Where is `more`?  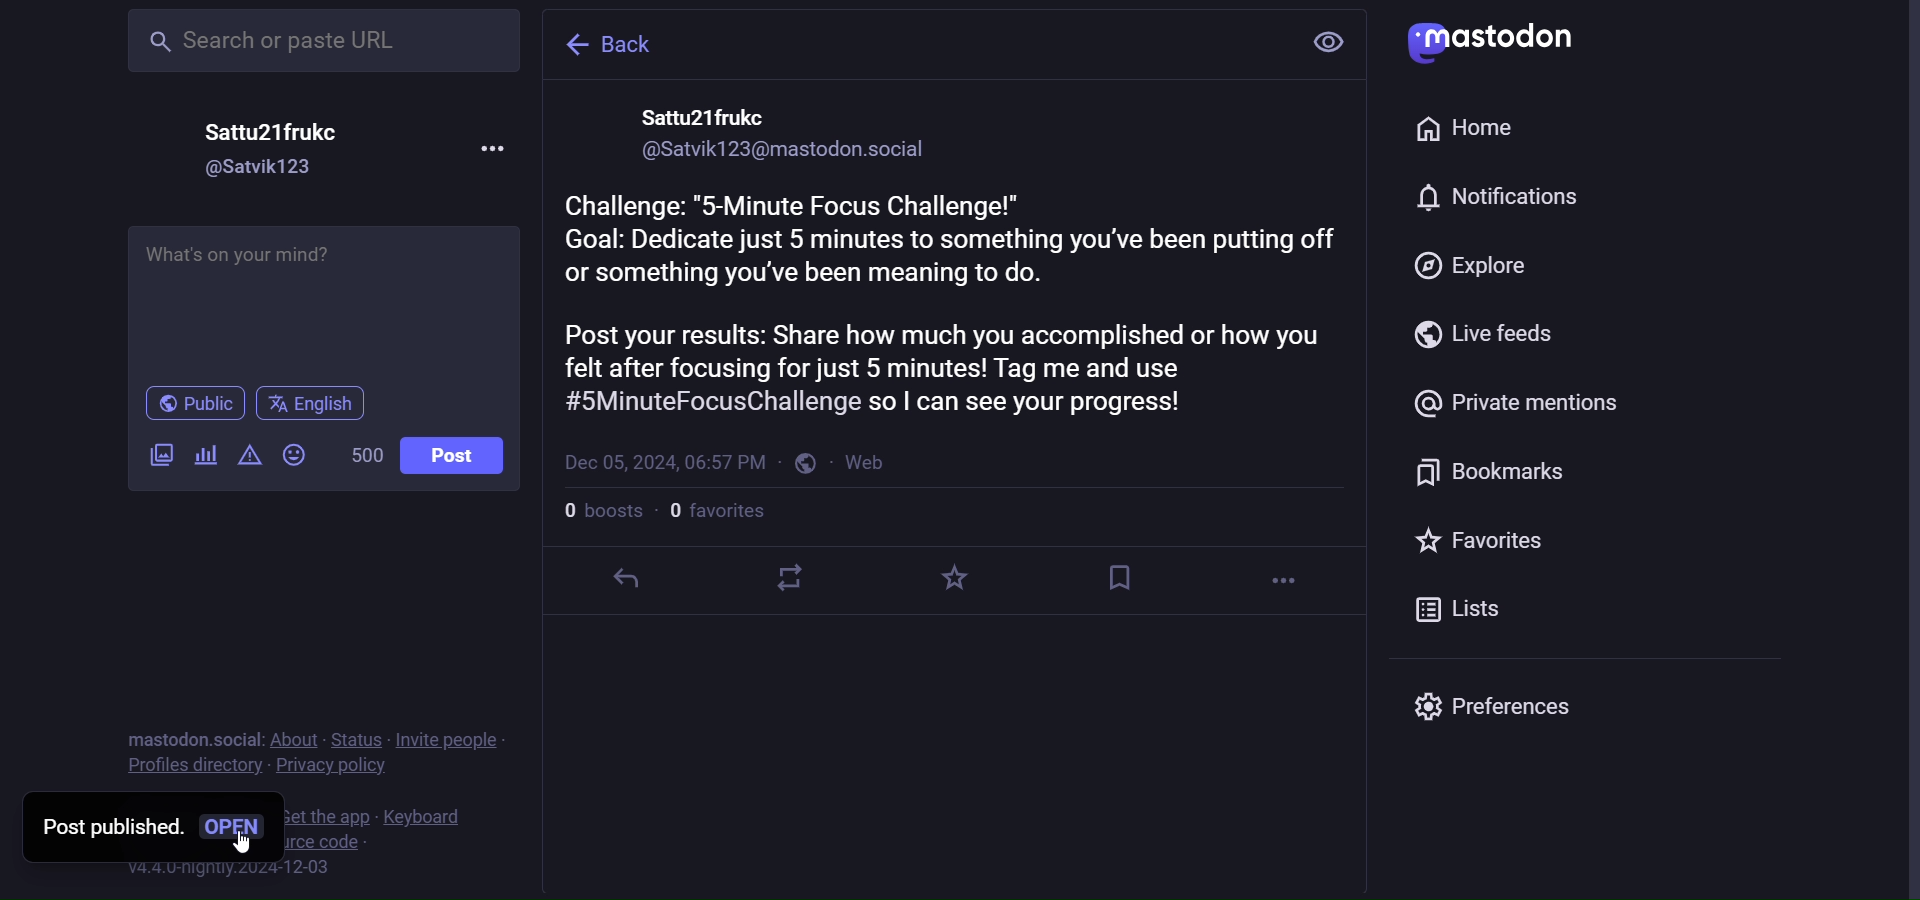
more is located at coordinates (503, 147).